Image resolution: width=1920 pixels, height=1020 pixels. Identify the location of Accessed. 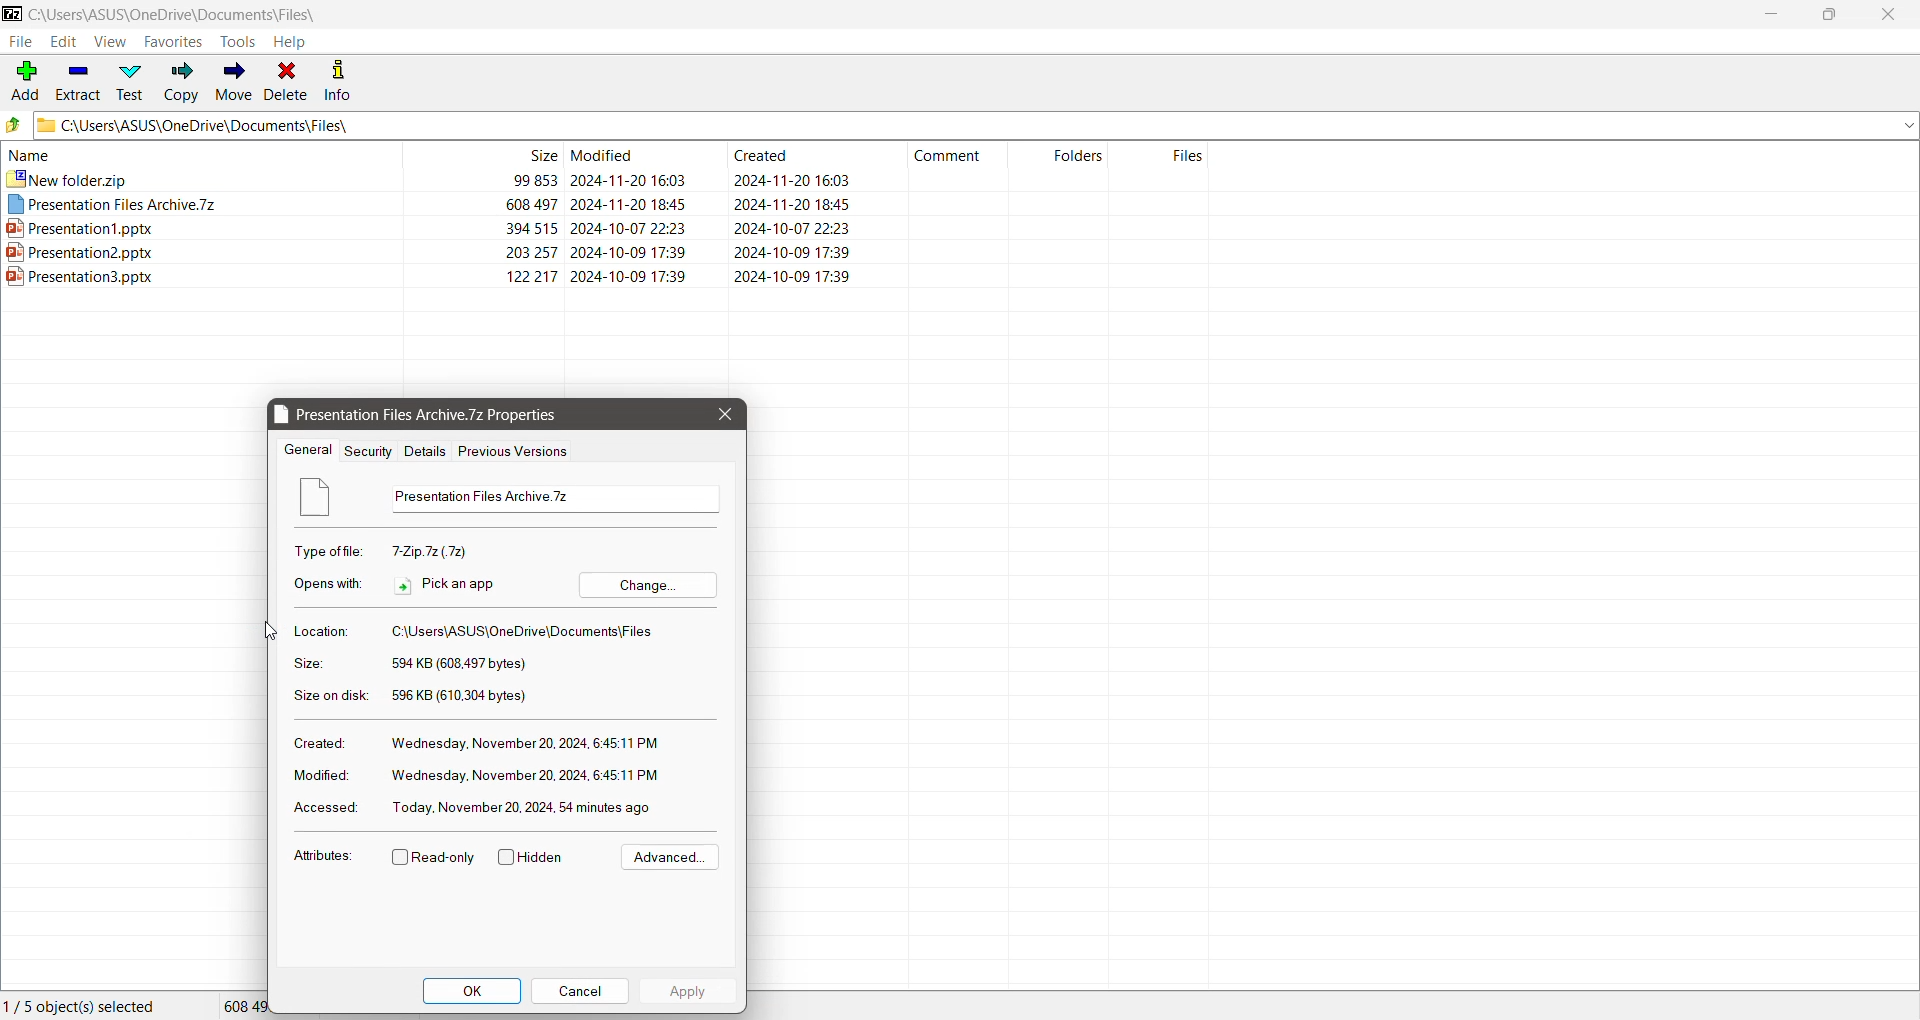
(325, 808).